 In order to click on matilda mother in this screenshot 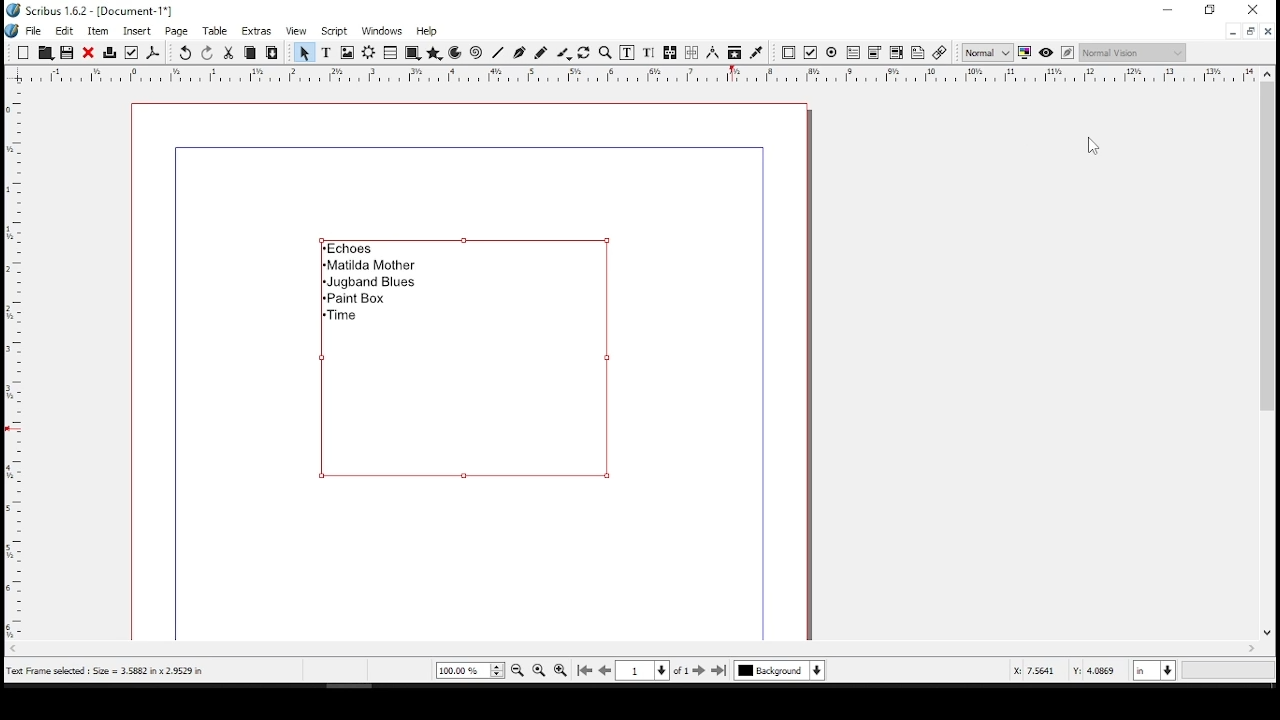, I will do `click(367, 266)`.